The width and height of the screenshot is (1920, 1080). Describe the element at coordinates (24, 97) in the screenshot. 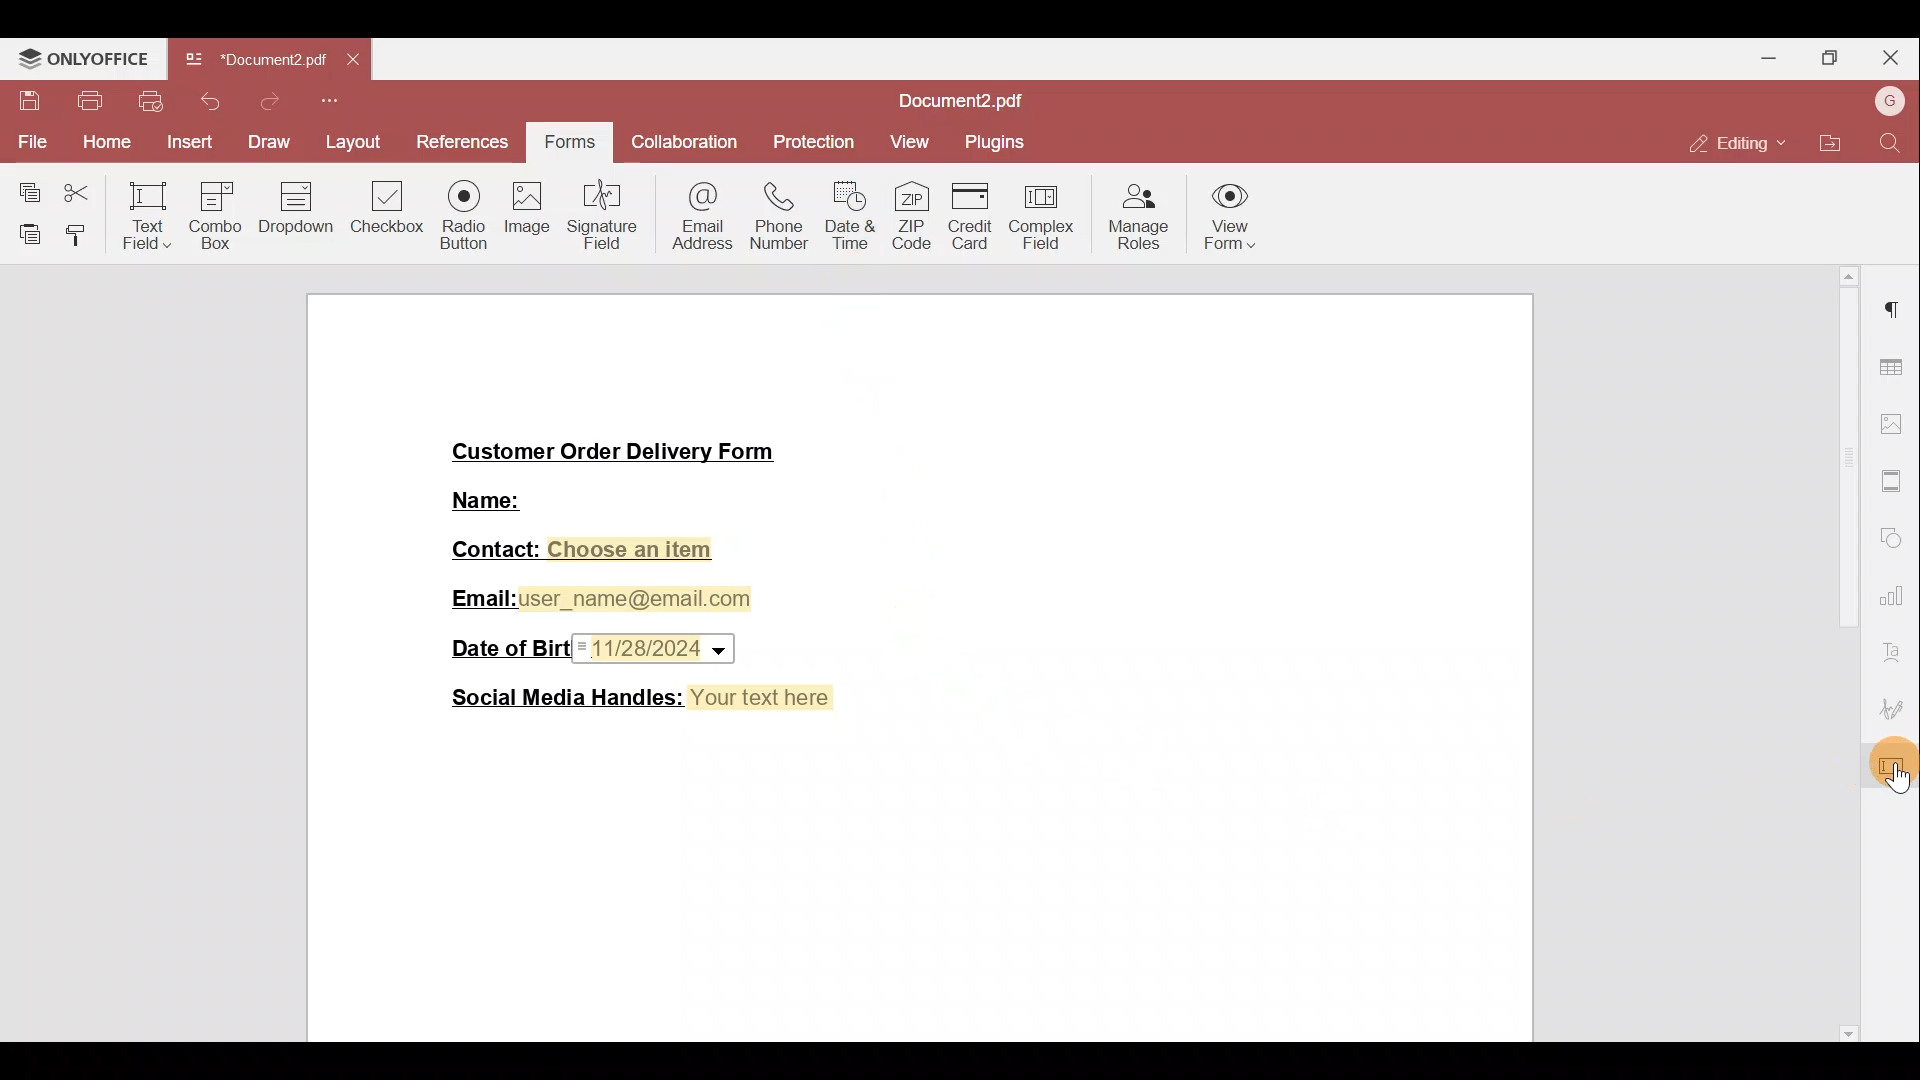

I see `Save` at that location.